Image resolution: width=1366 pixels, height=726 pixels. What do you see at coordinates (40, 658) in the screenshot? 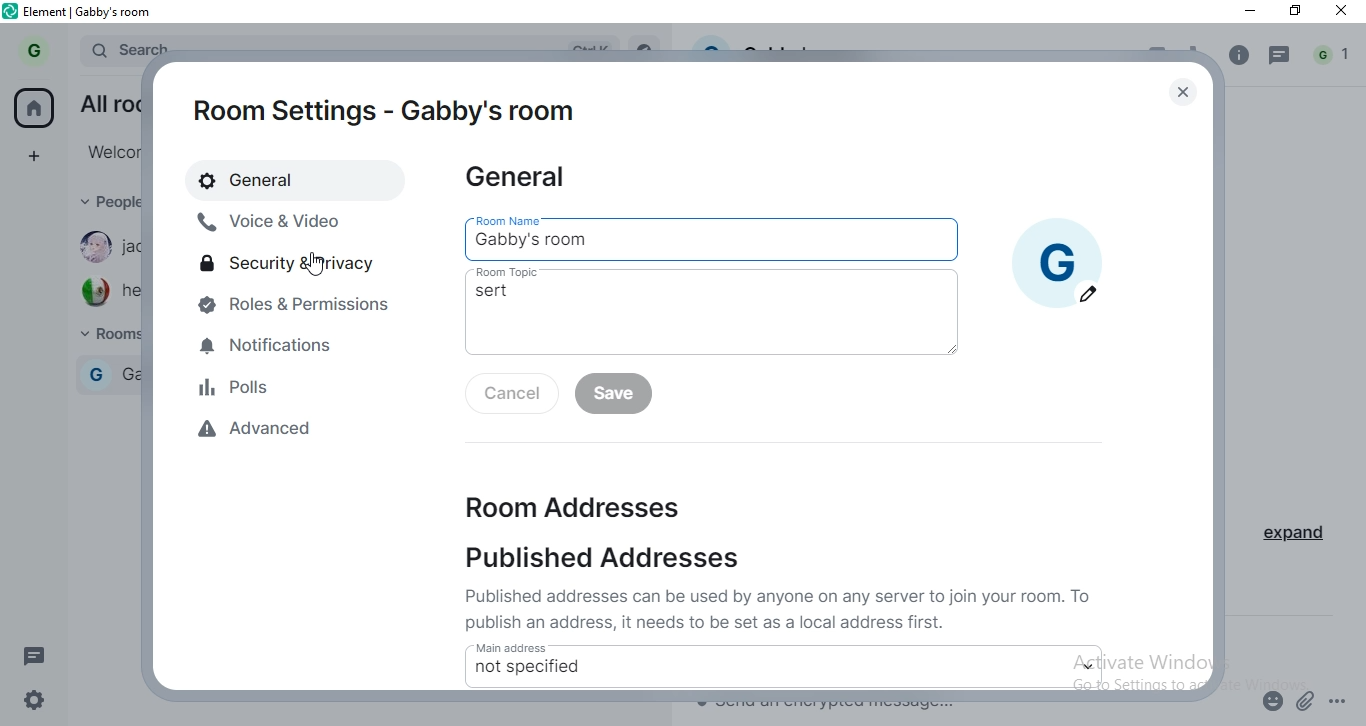
I see `message` at bounding box center [40, 658].